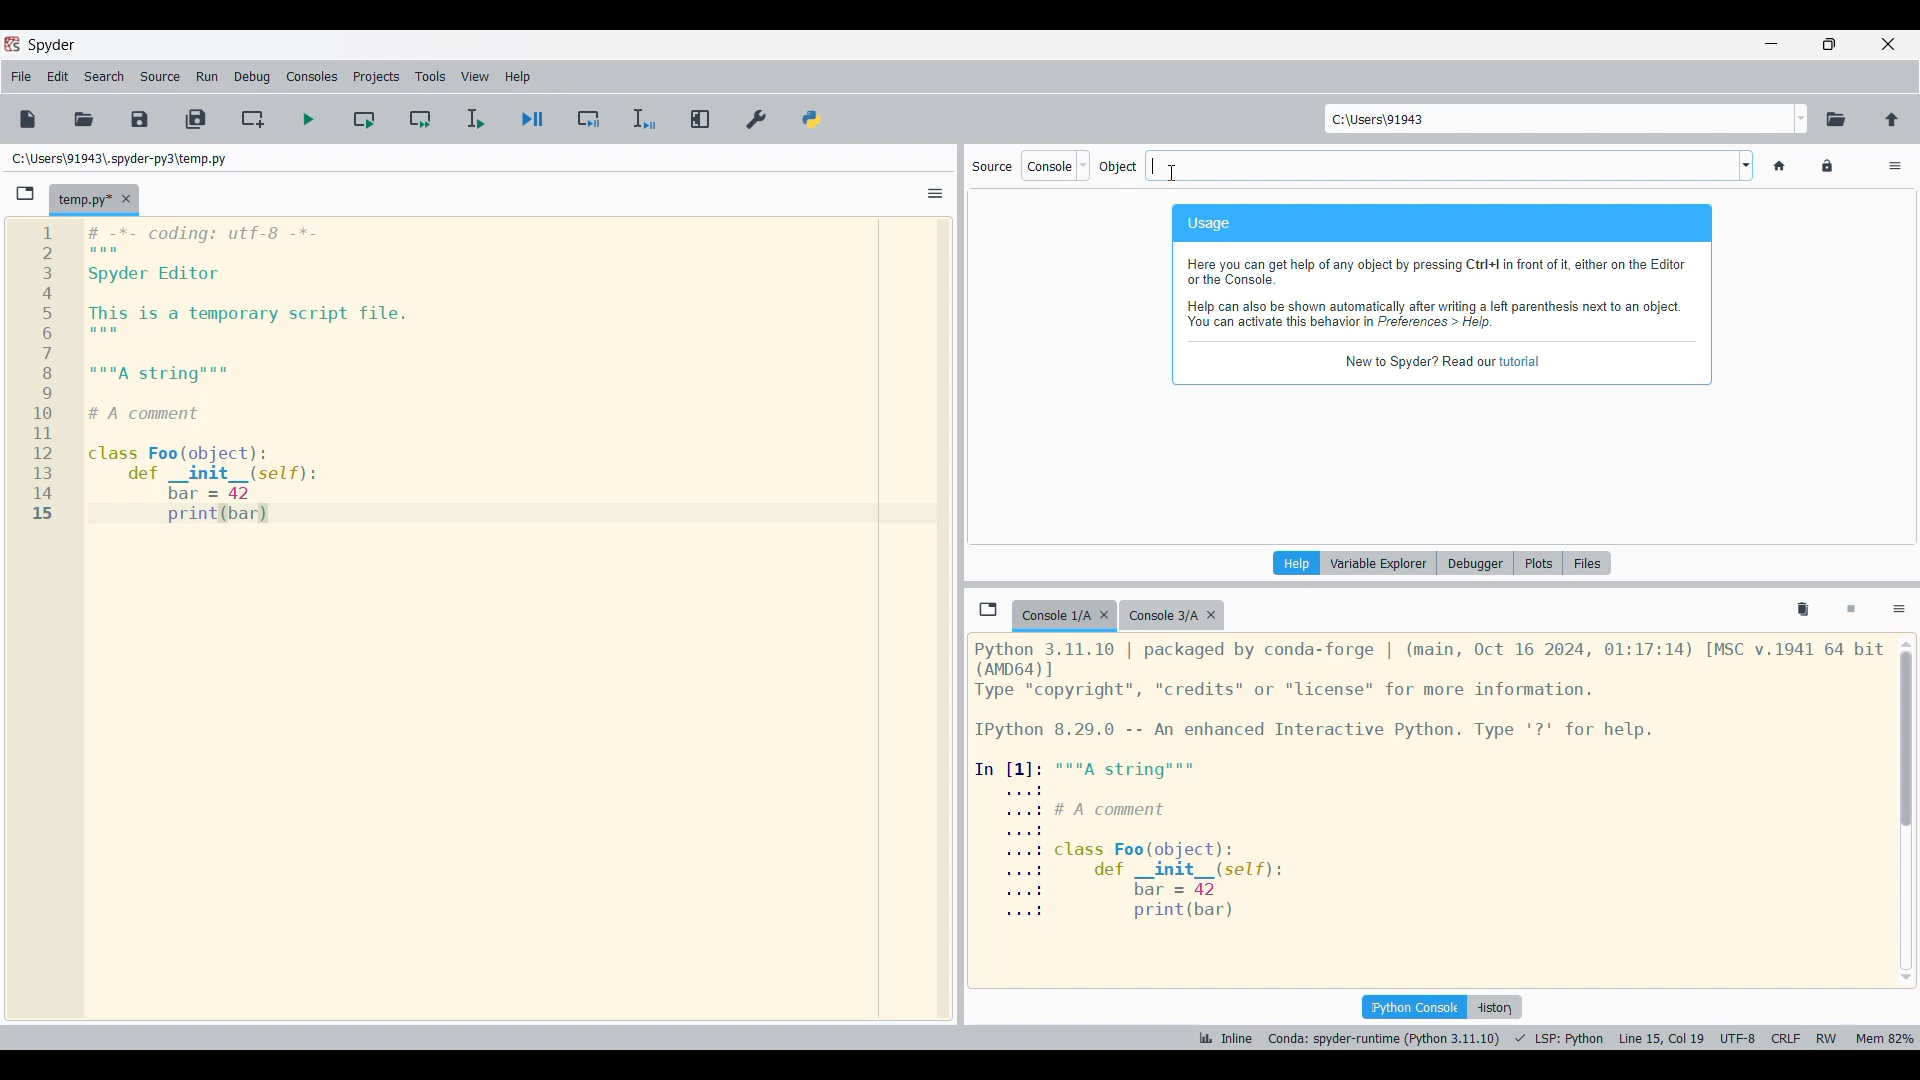 The width and height of the screenshot is (1920, 1080). What do you see at coordinates (1746, 165) in the screenshot?
I see `Word options` at bounding box center [1746, 165].